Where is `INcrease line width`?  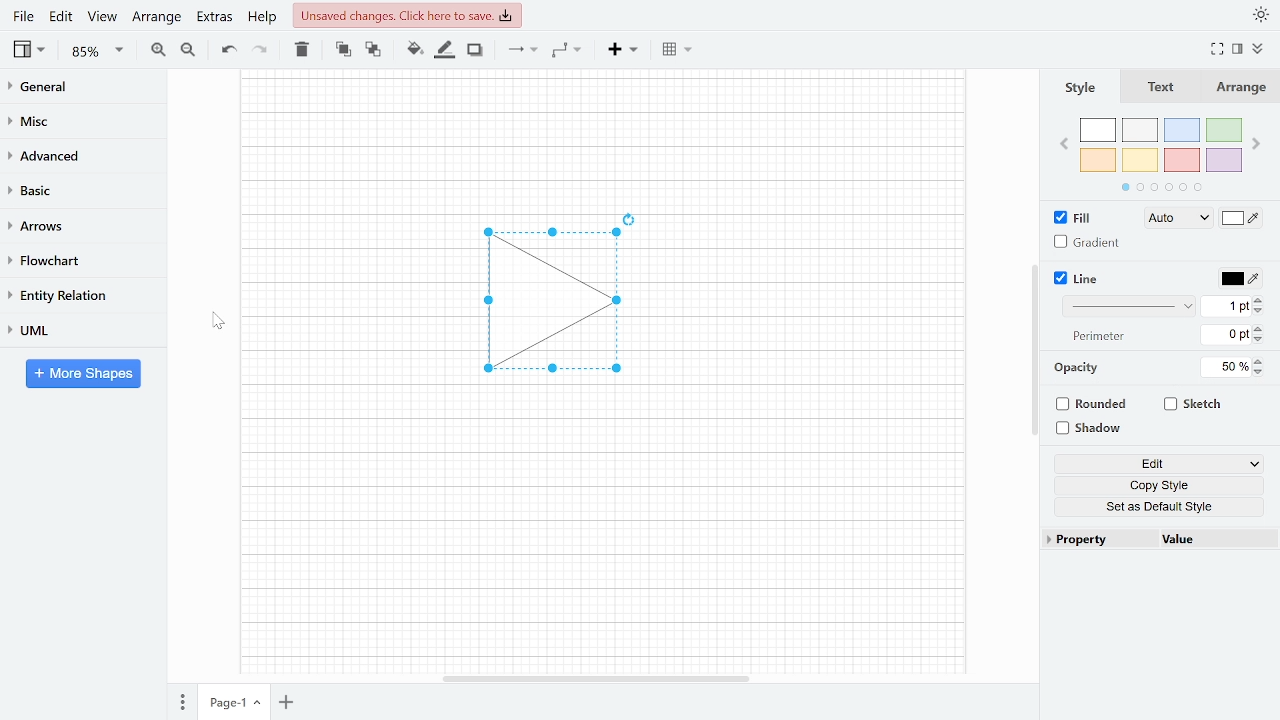
INcrease line width is located at coordinates (1261, 297).